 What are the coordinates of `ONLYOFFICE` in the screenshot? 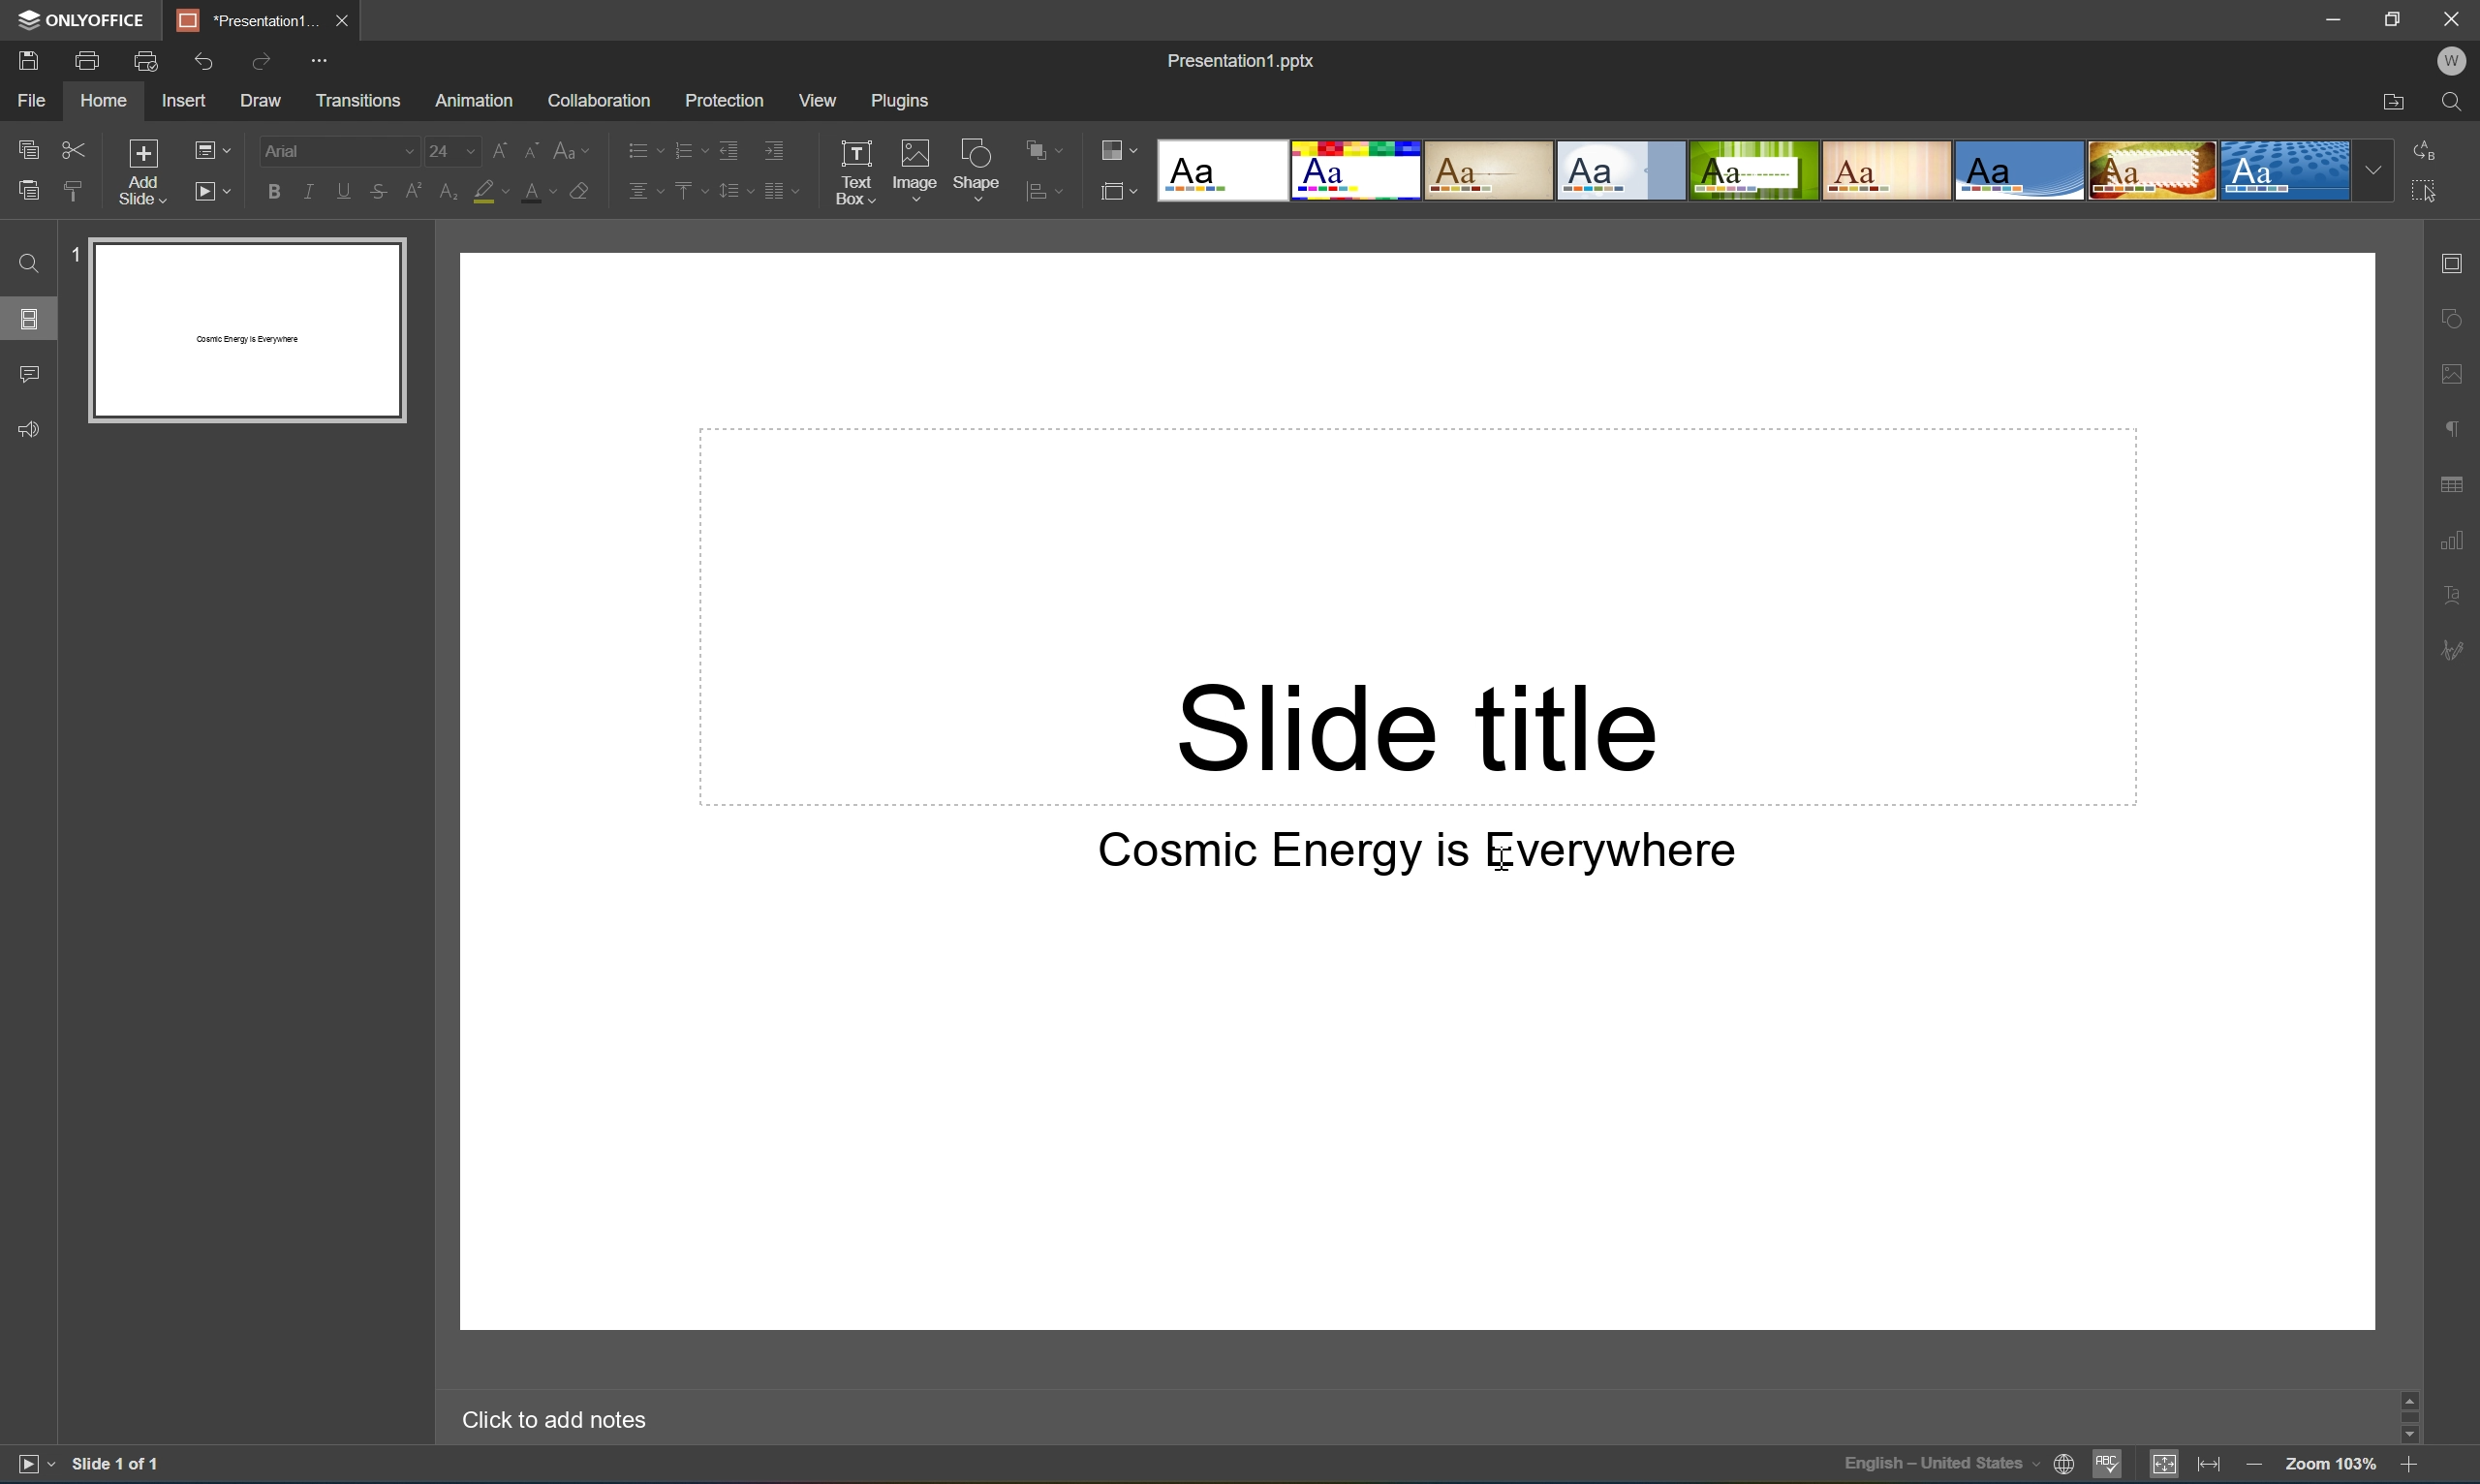 It's located at (85, 22).